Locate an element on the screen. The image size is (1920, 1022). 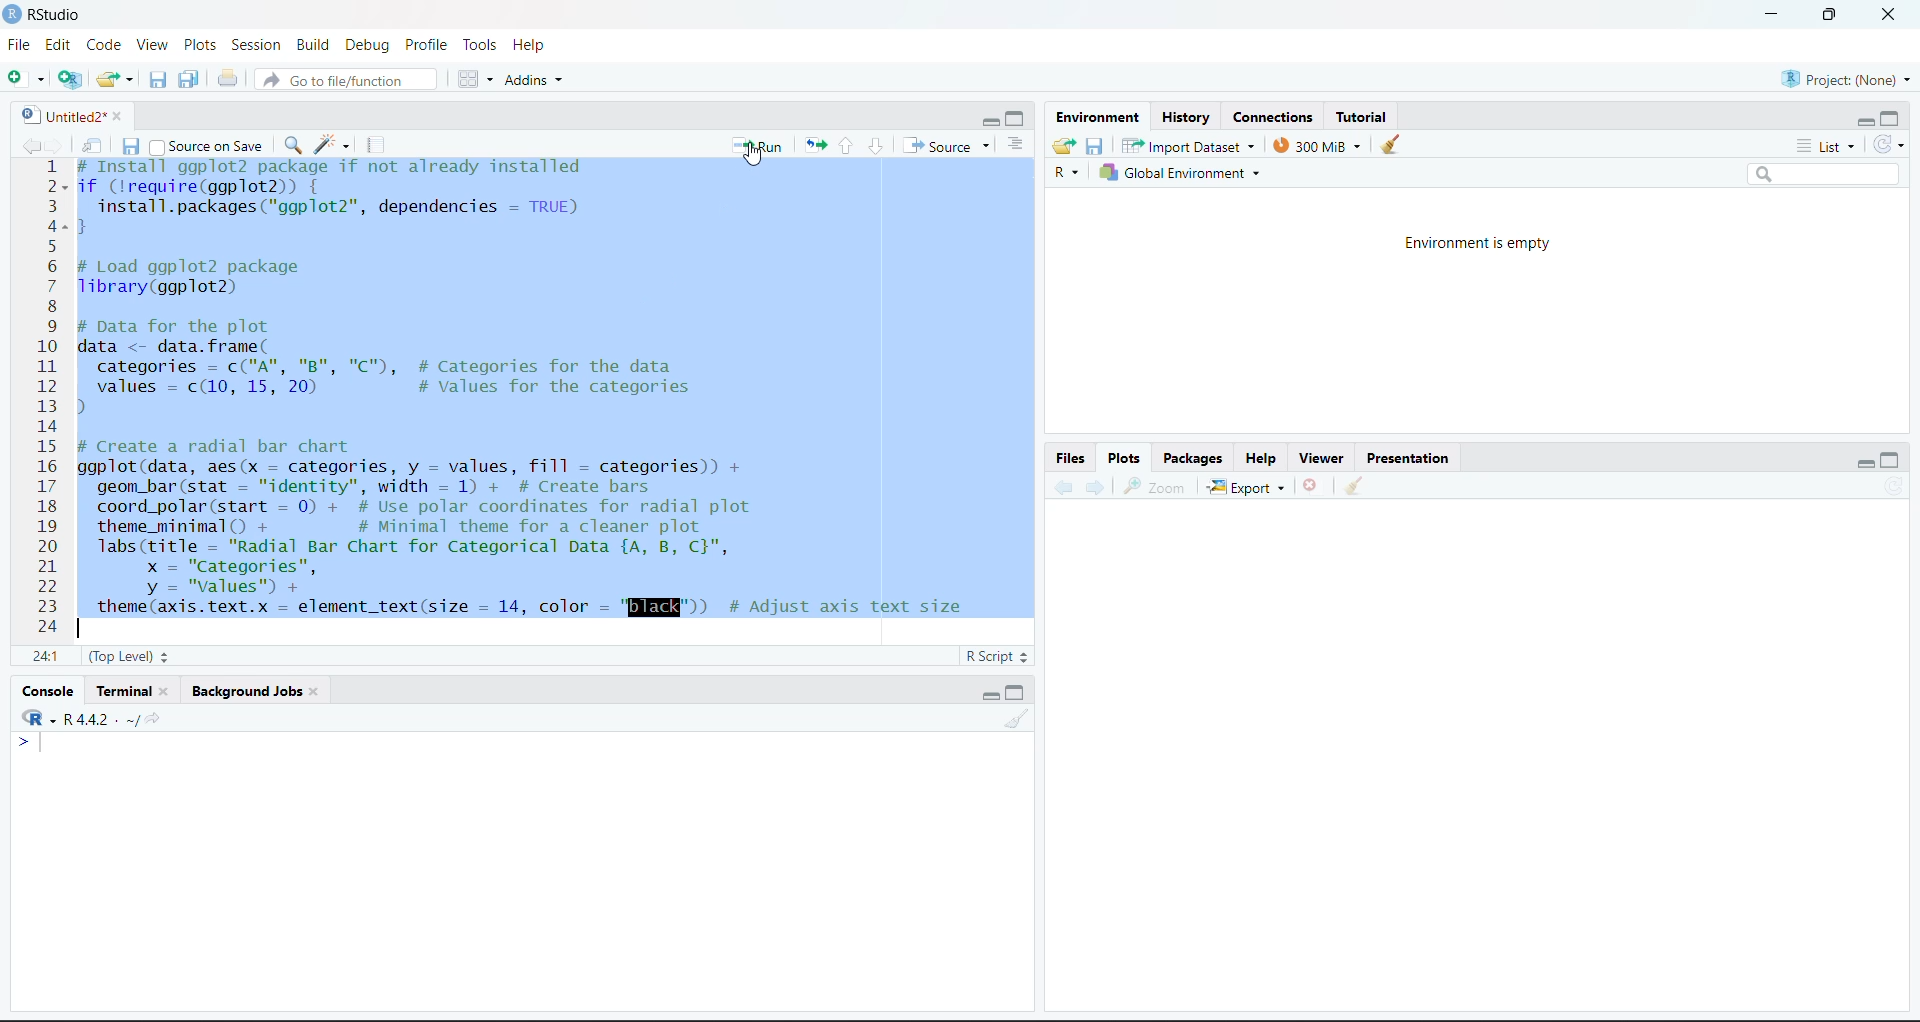
Console is located at coordinates (47, 692).